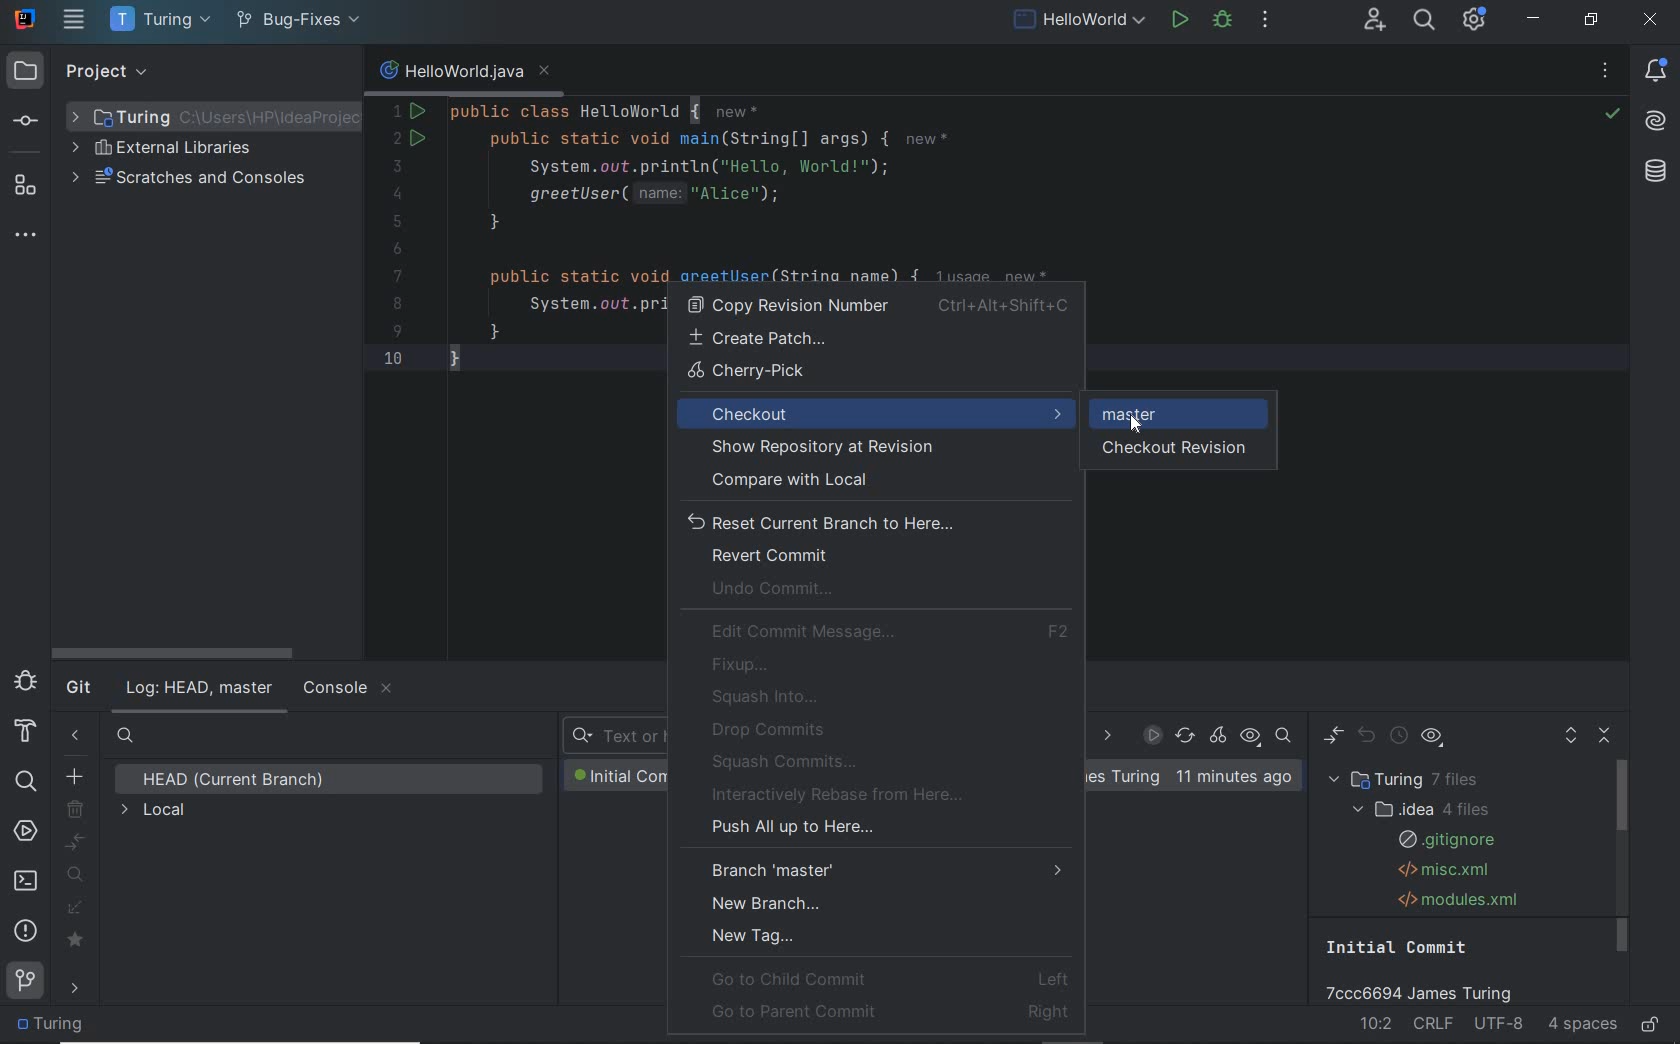  Describe the element at coordinates (1535, 19) in the screenshot. I see `minimize` at that location.